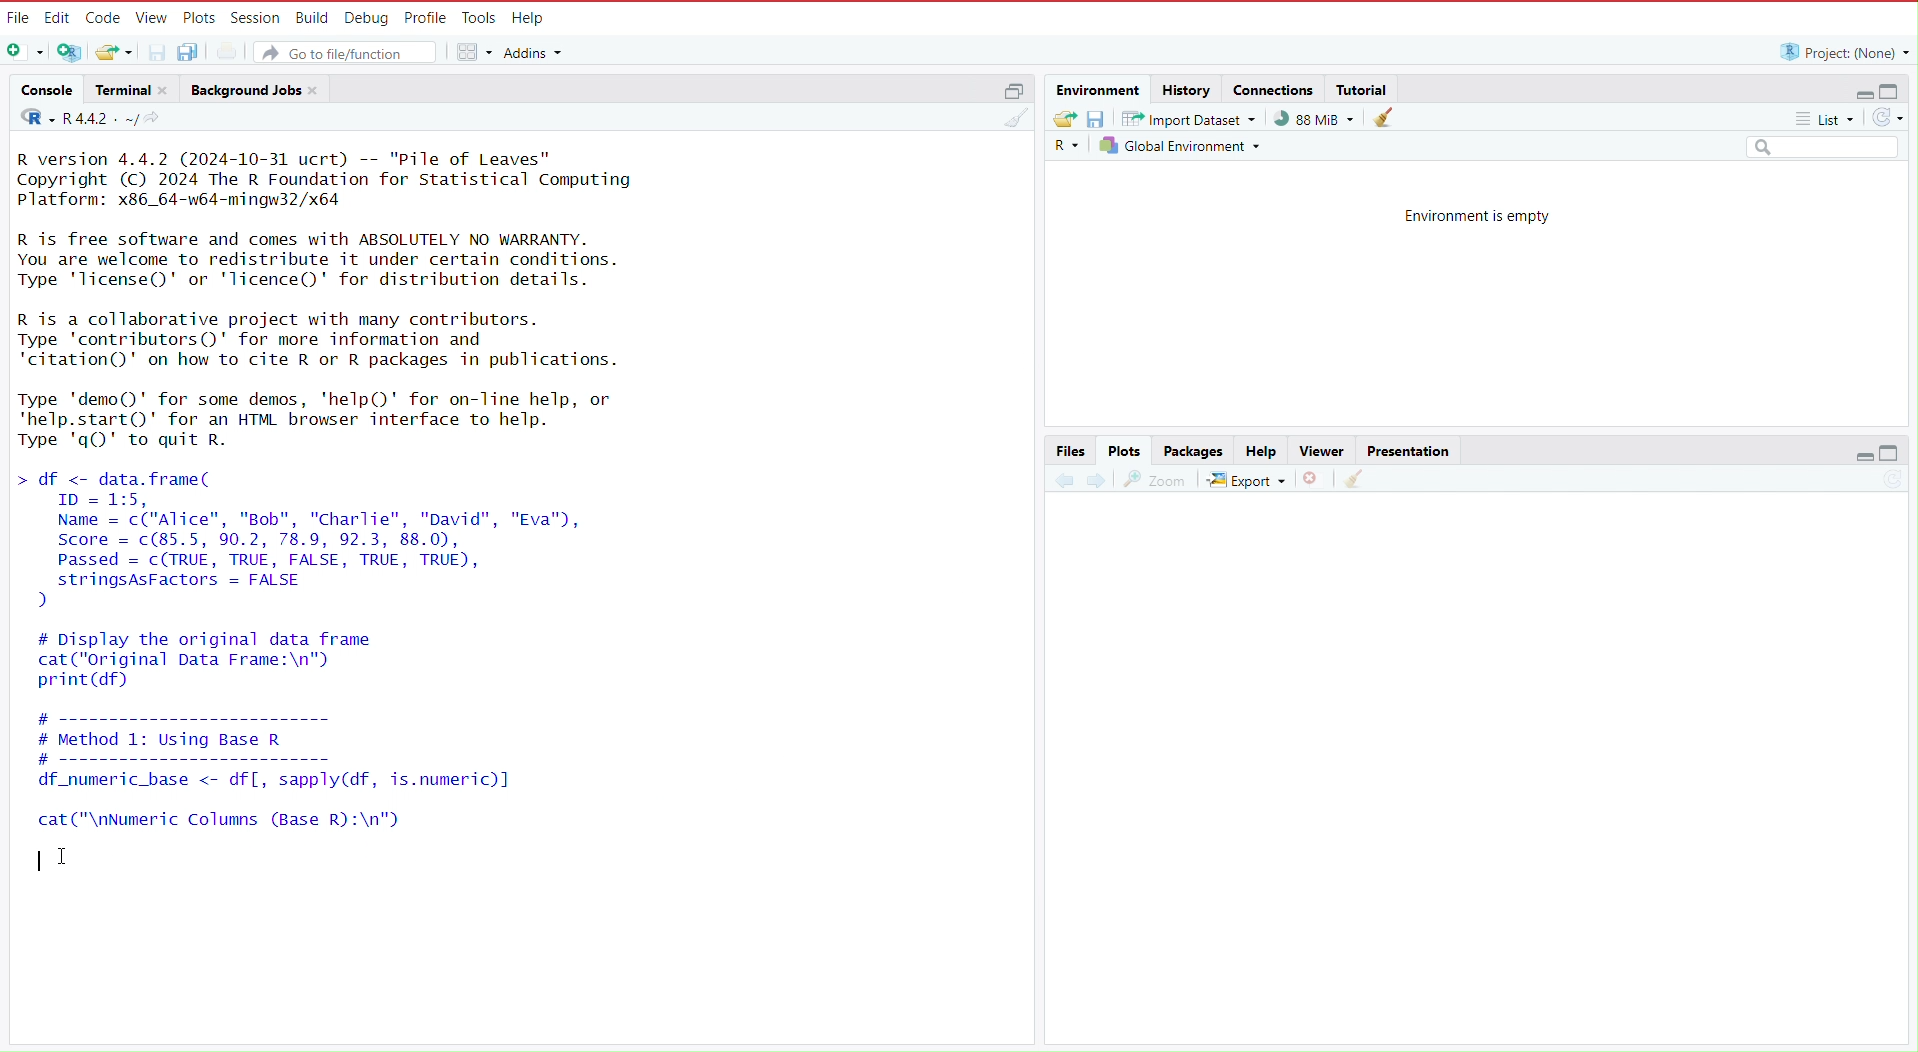  What do you see at coordinates (70, 50) in the screenshot?
I see `create a project` at bounding box center [70, 50].